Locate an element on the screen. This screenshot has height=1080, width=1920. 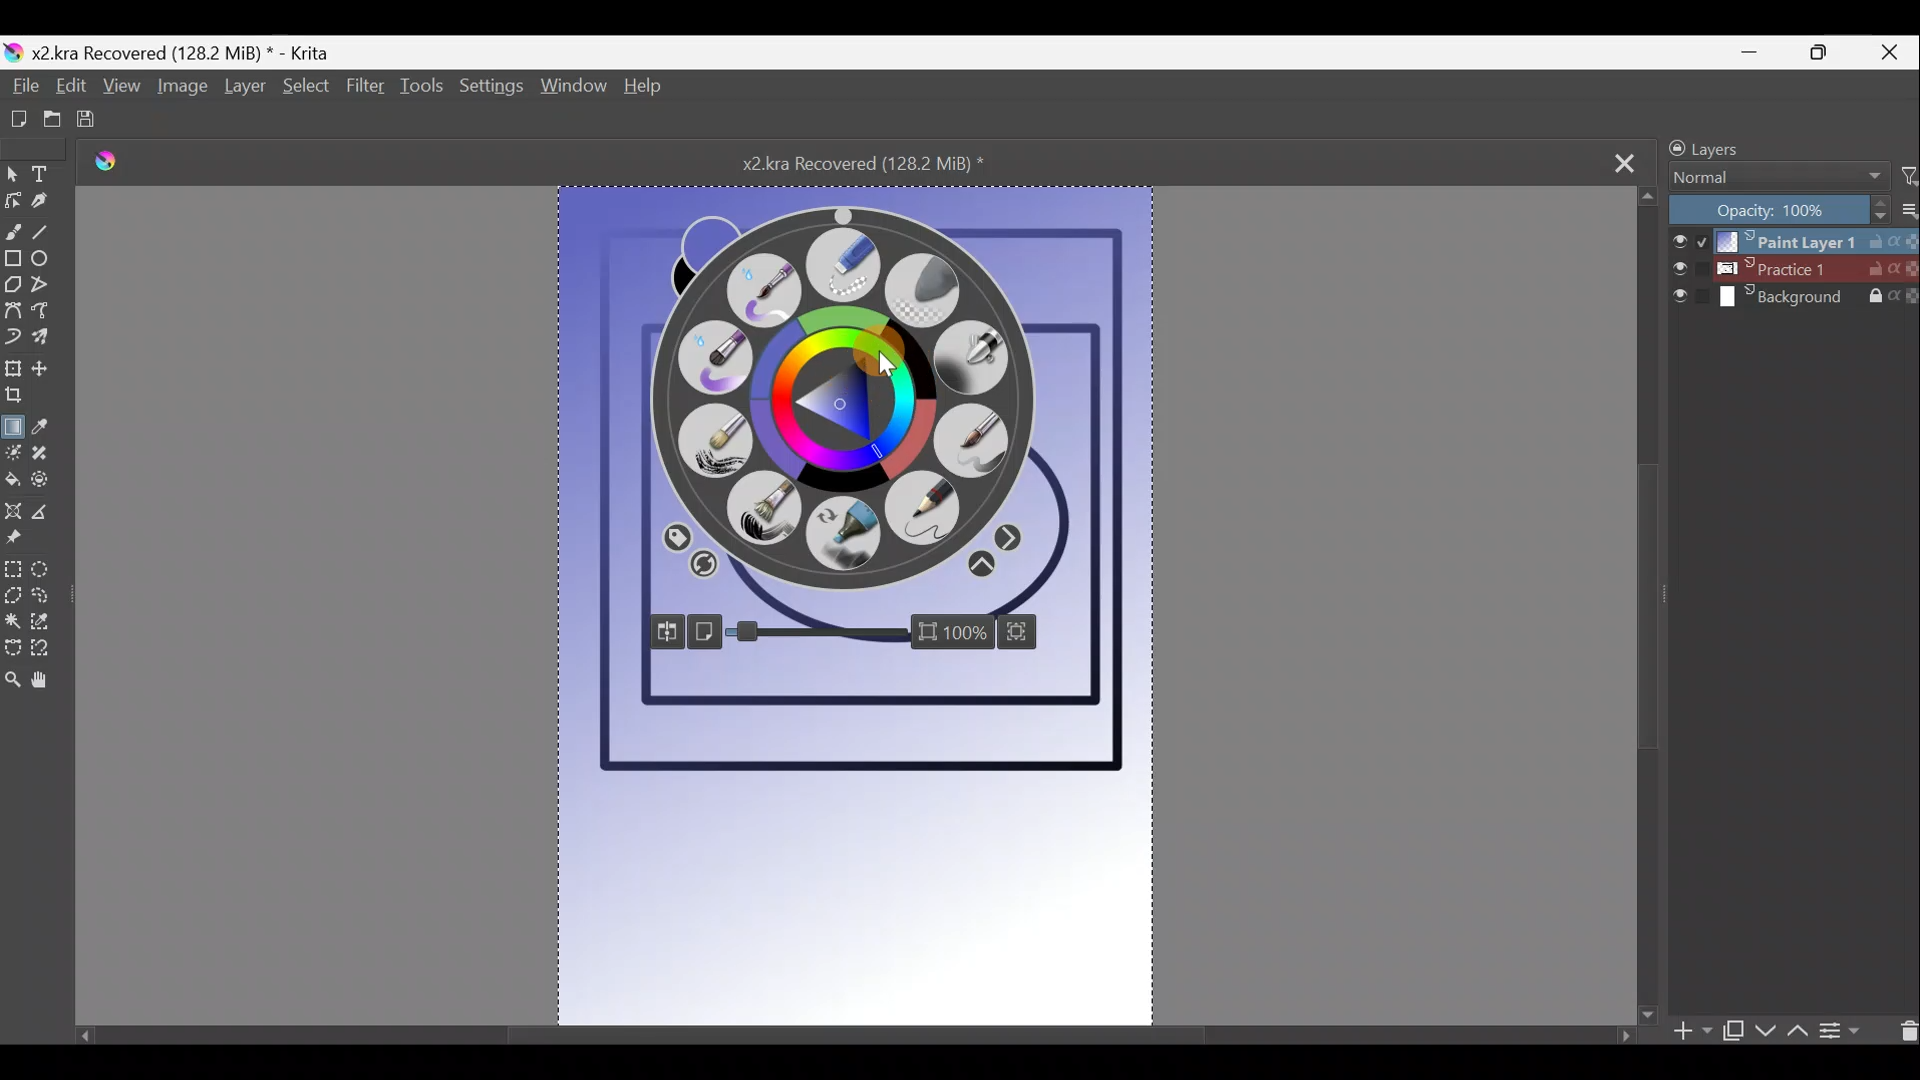
Dynamic brush tool is located at coordinates (14, 338).